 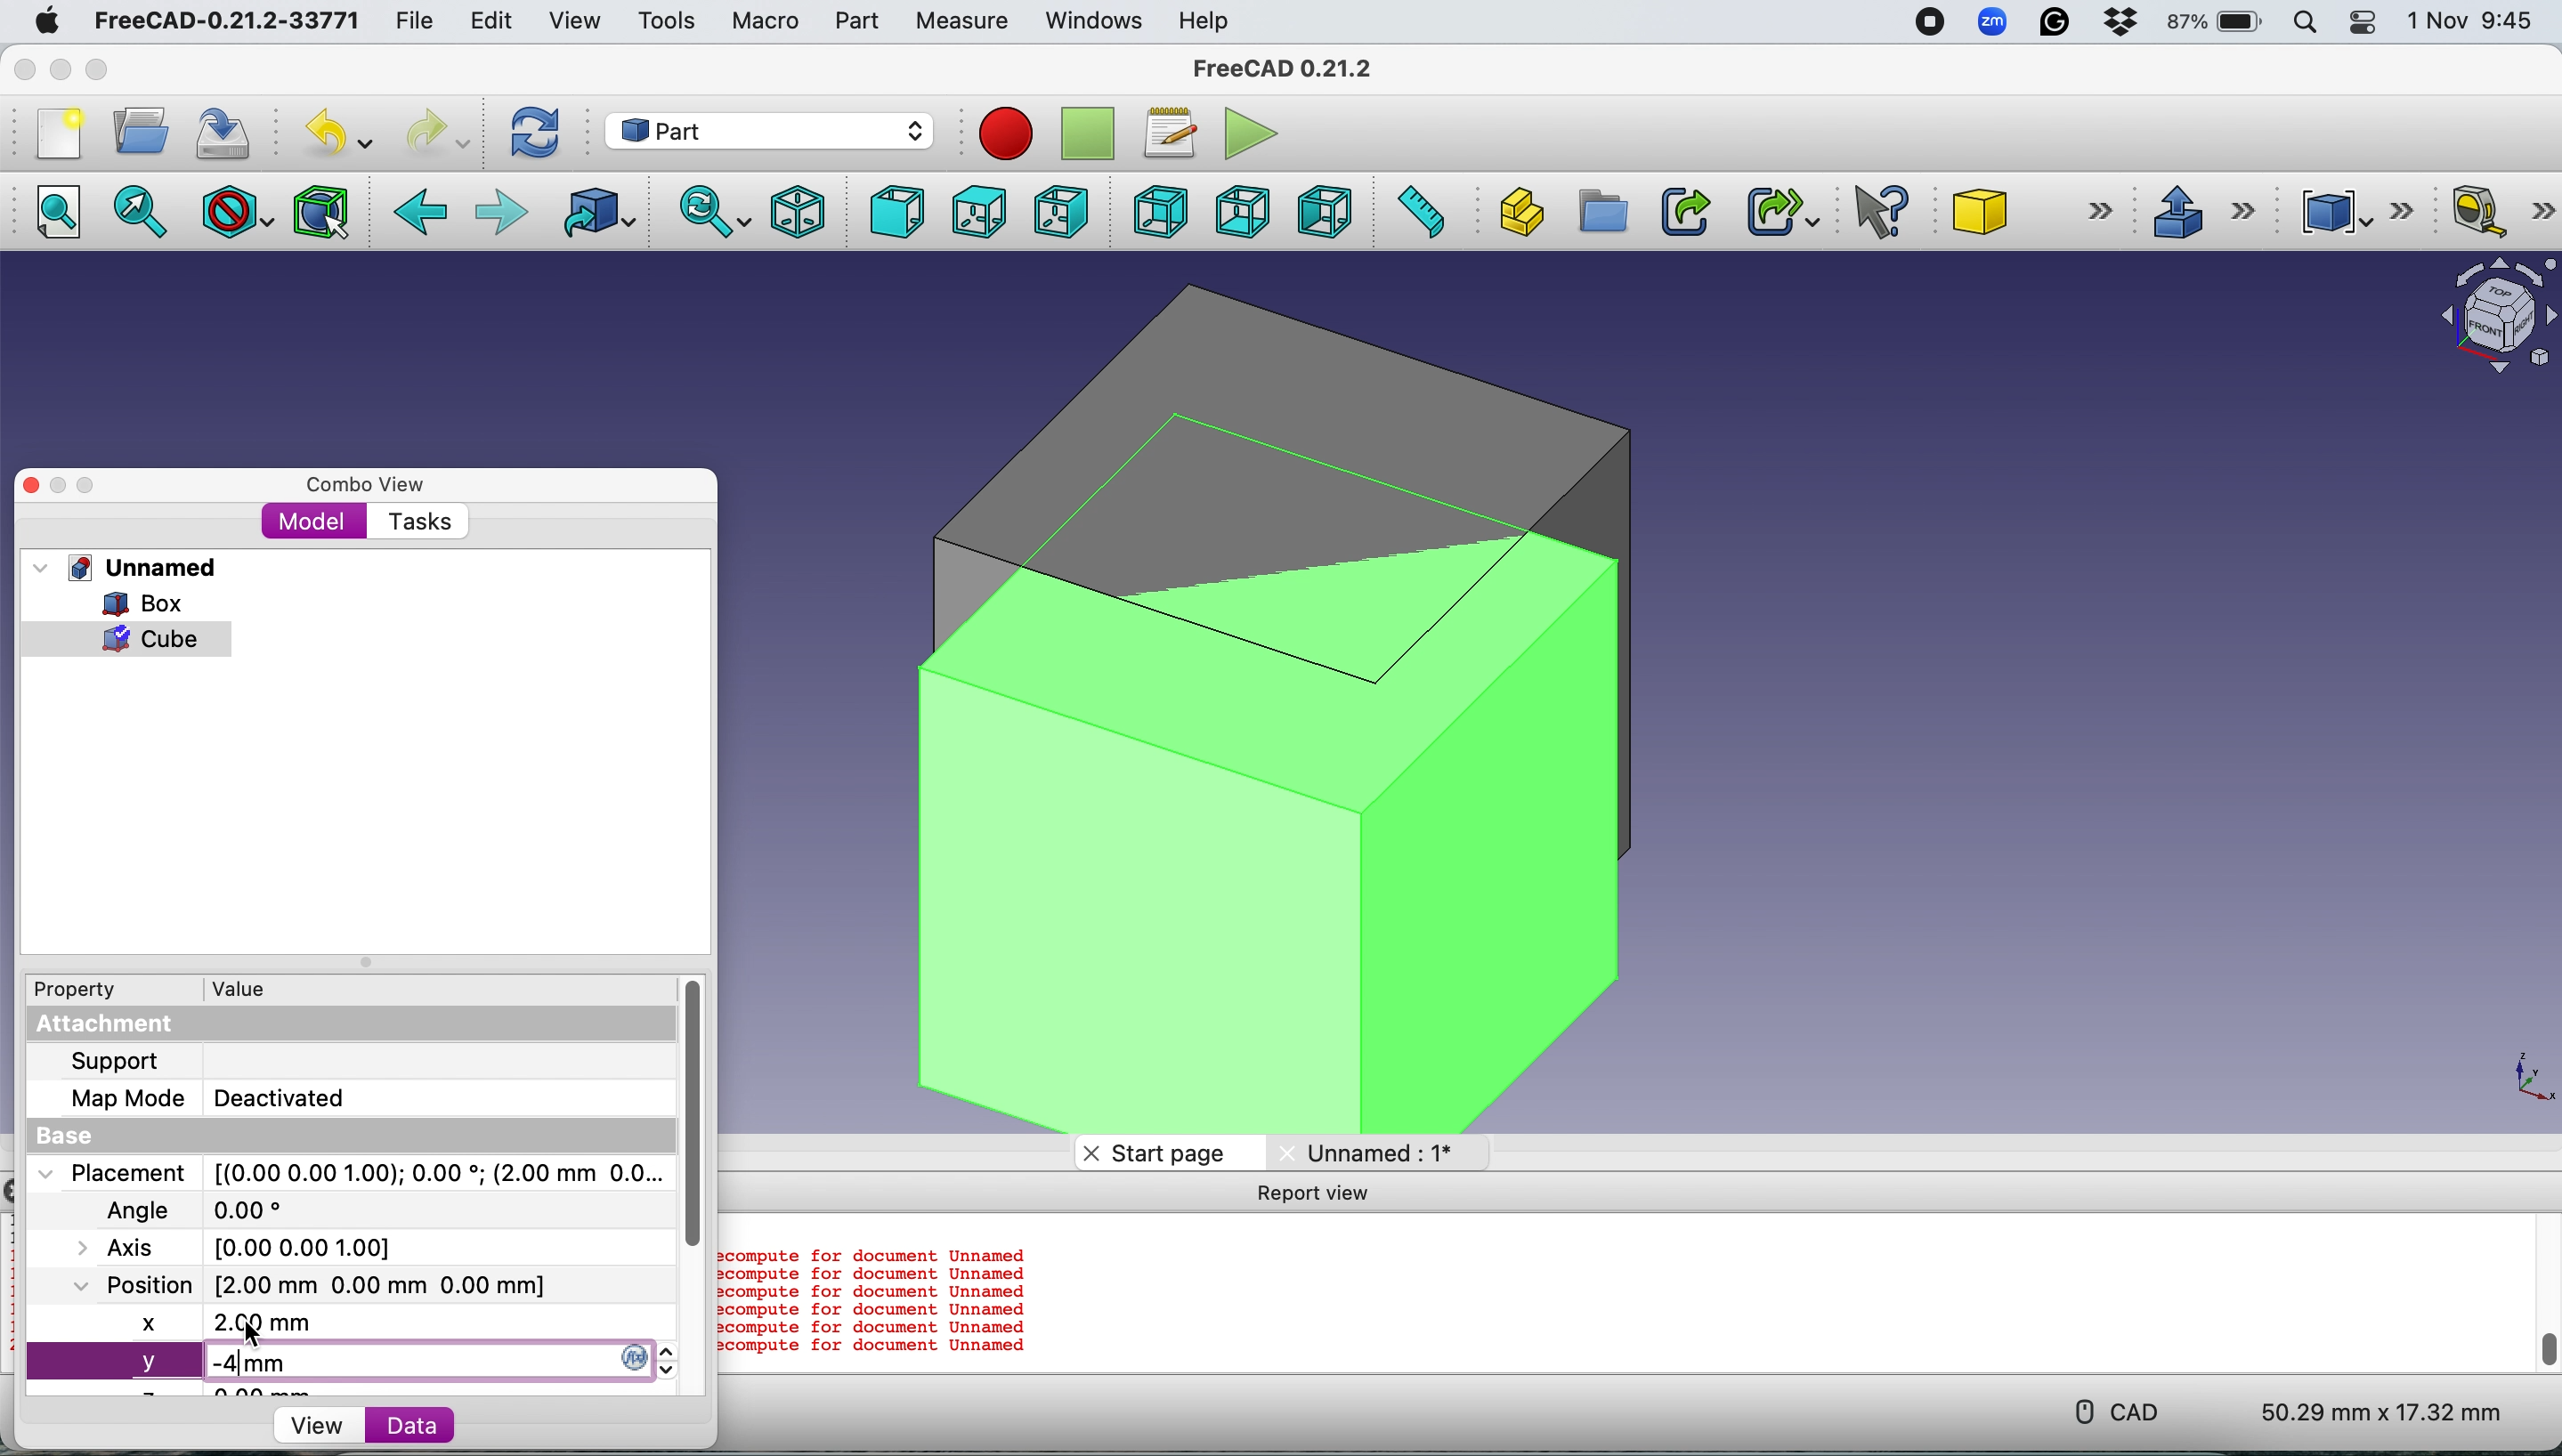 What do you see at coordinates (1927, 23) in the screenshot?
I see `screen recorder` at bounding box center [1927, 23].